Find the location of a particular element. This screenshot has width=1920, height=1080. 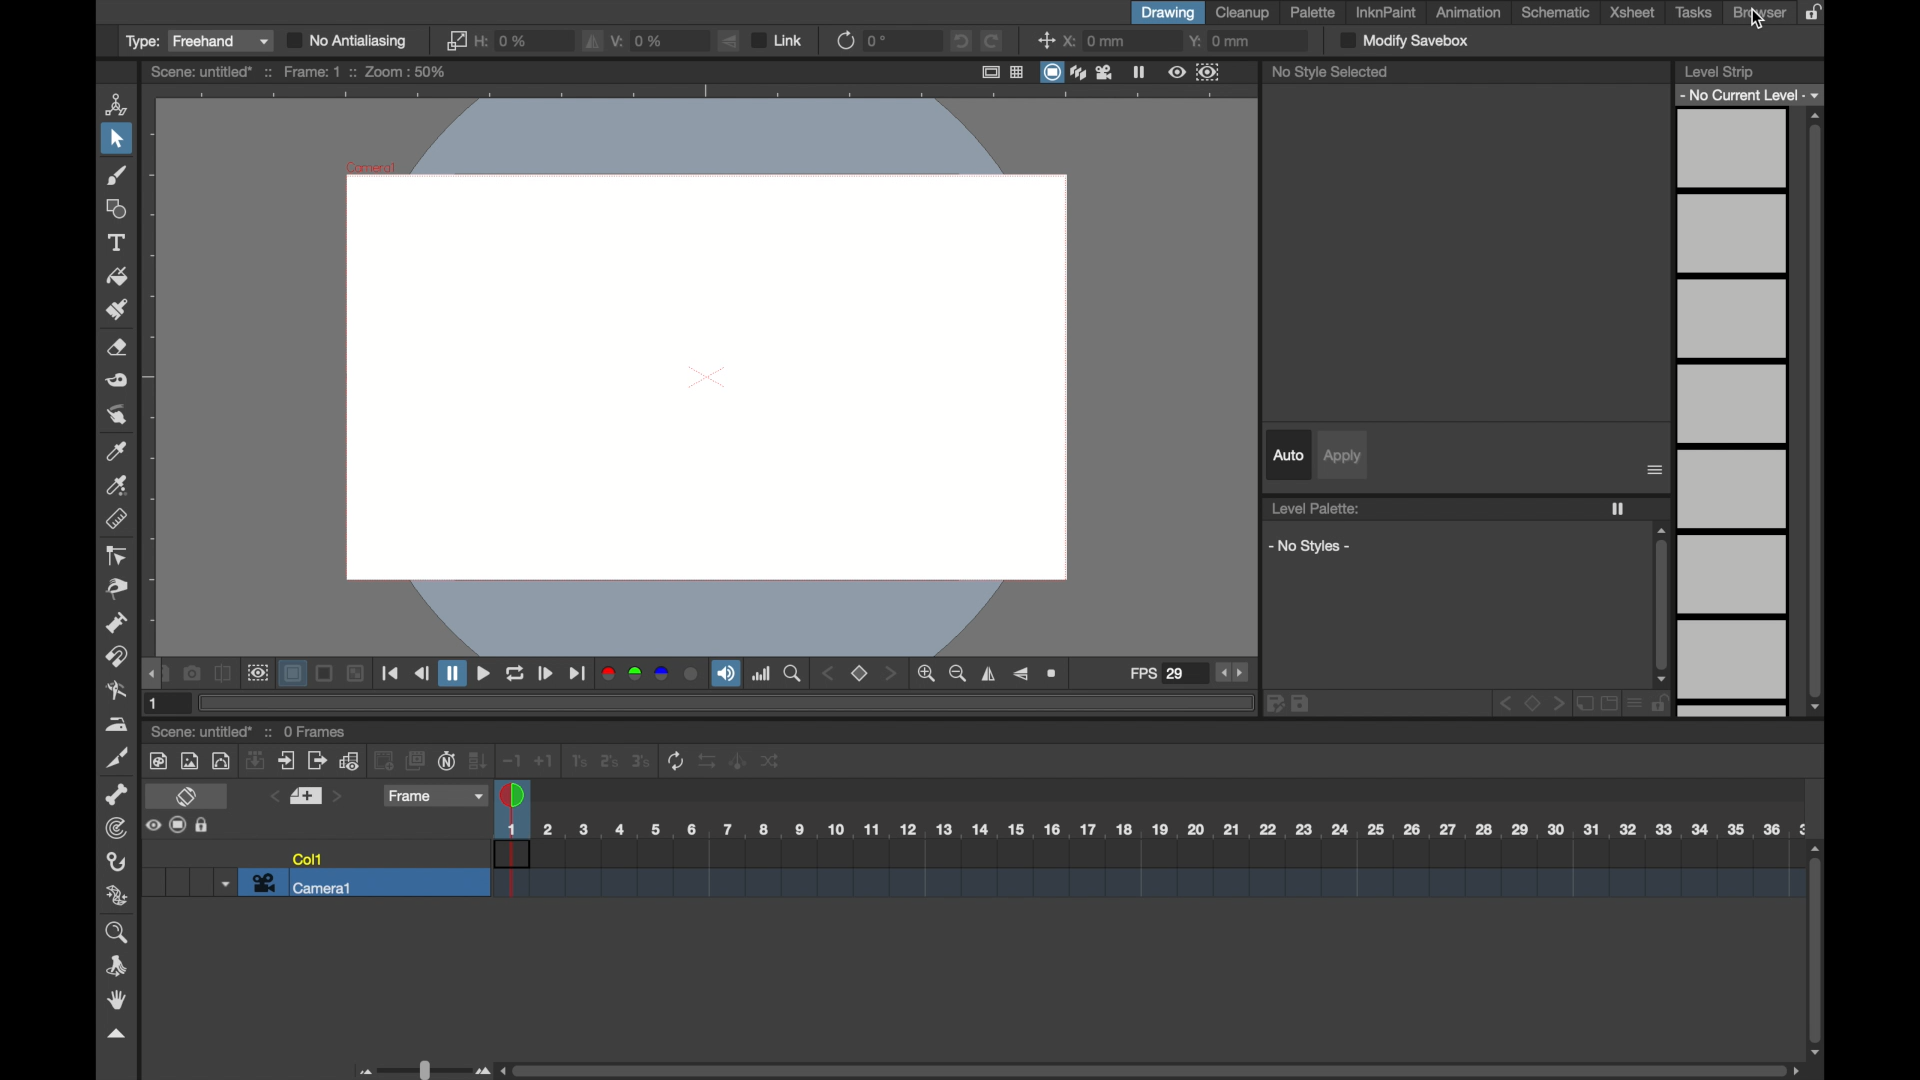

zoom is located at coordinates (794, 673).